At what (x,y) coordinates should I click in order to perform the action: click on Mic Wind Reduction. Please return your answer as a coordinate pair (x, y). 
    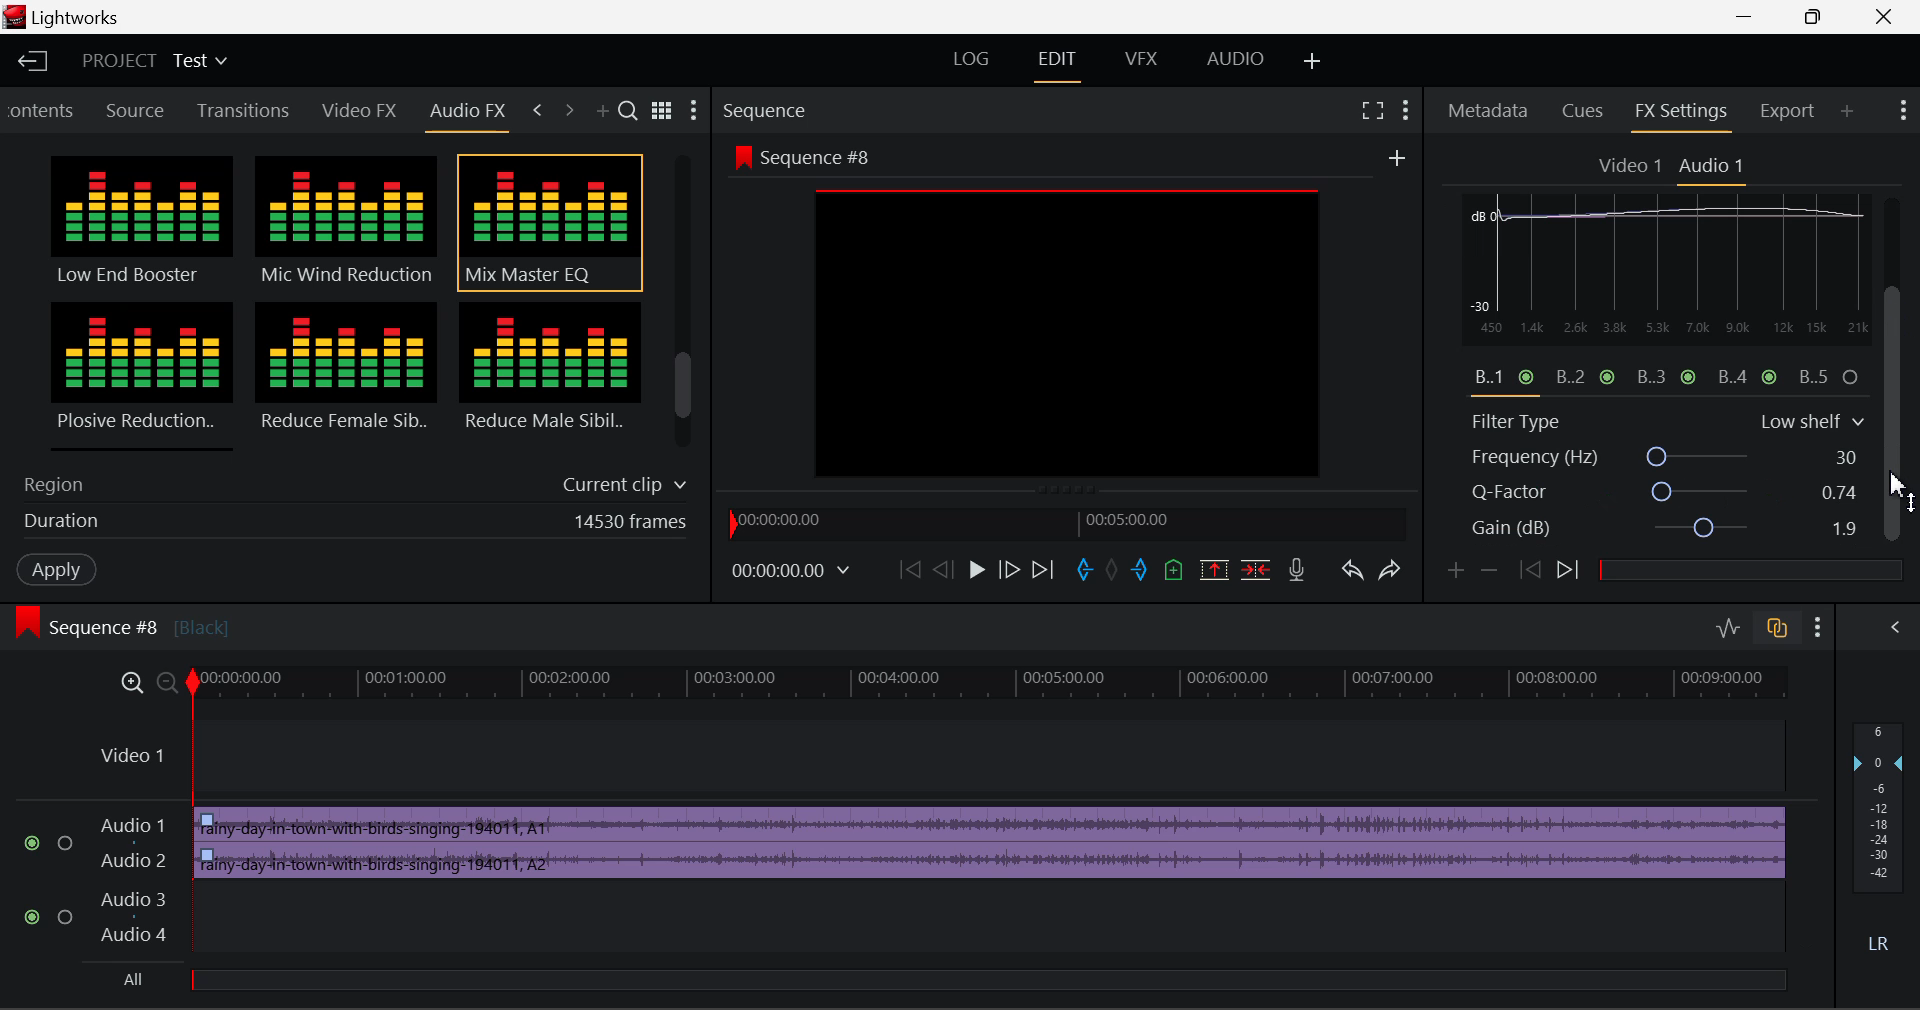
    Looking at the image, I should click on (347, 223).